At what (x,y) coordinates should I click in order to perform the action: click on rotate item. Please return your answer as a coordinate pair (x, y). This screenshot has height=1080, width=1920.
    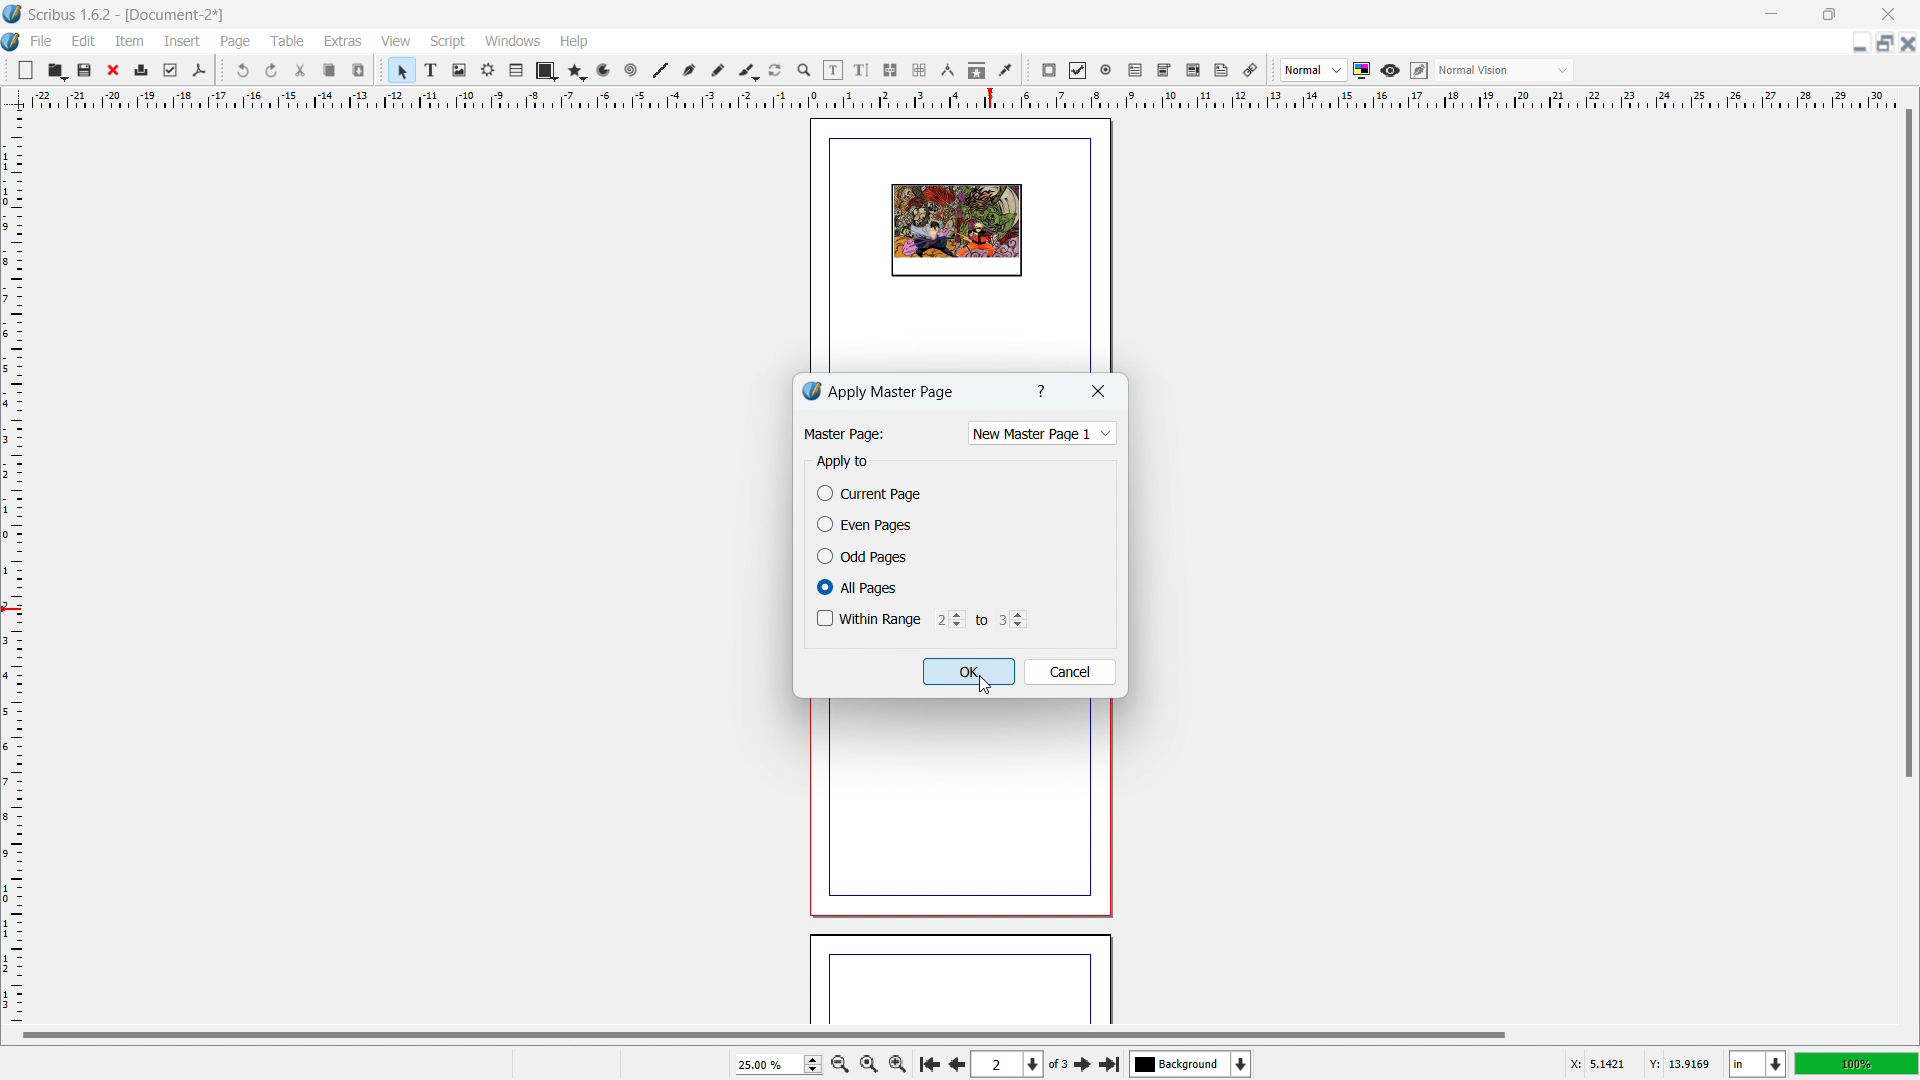
    Looking at the image, I should click on (776, 71).